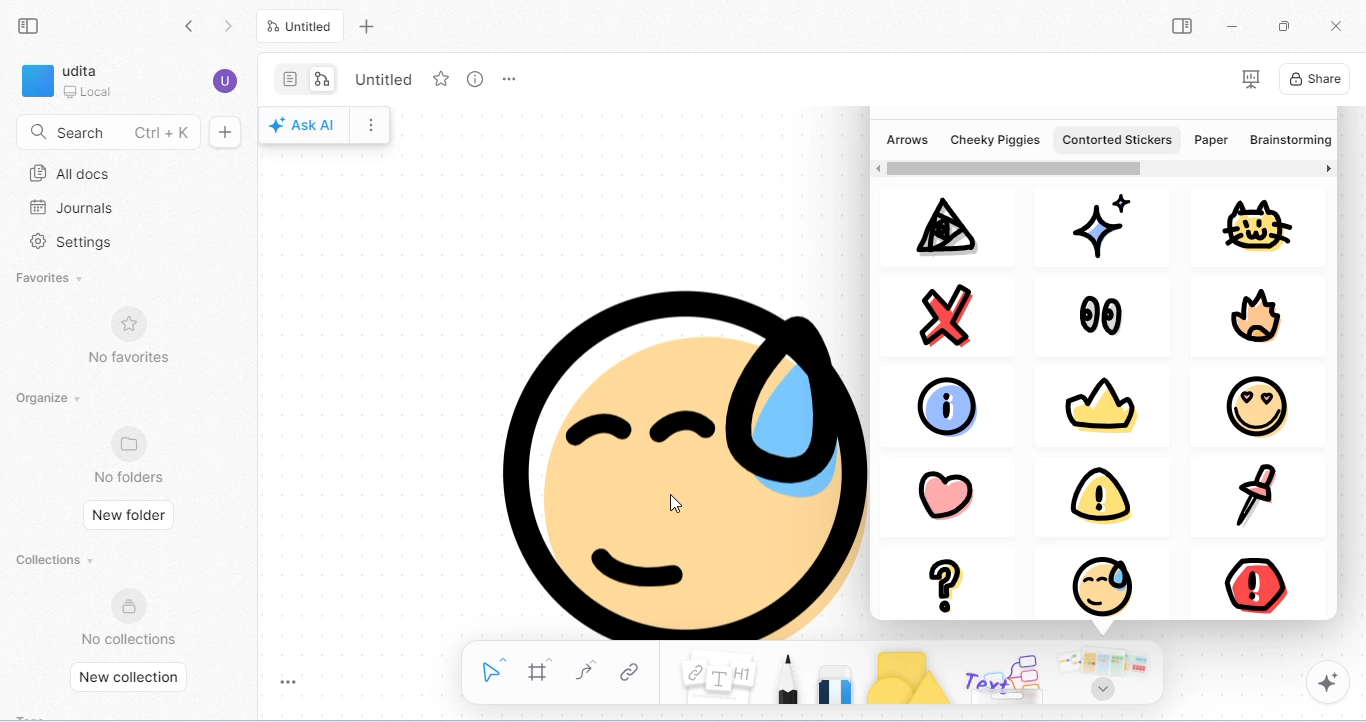 The height and width of the screenshot is (722, 1366). What do you see at coordinates (1328, 171) in the screenshot?
I see `Navigate right` at bounding box center [1328, 171].